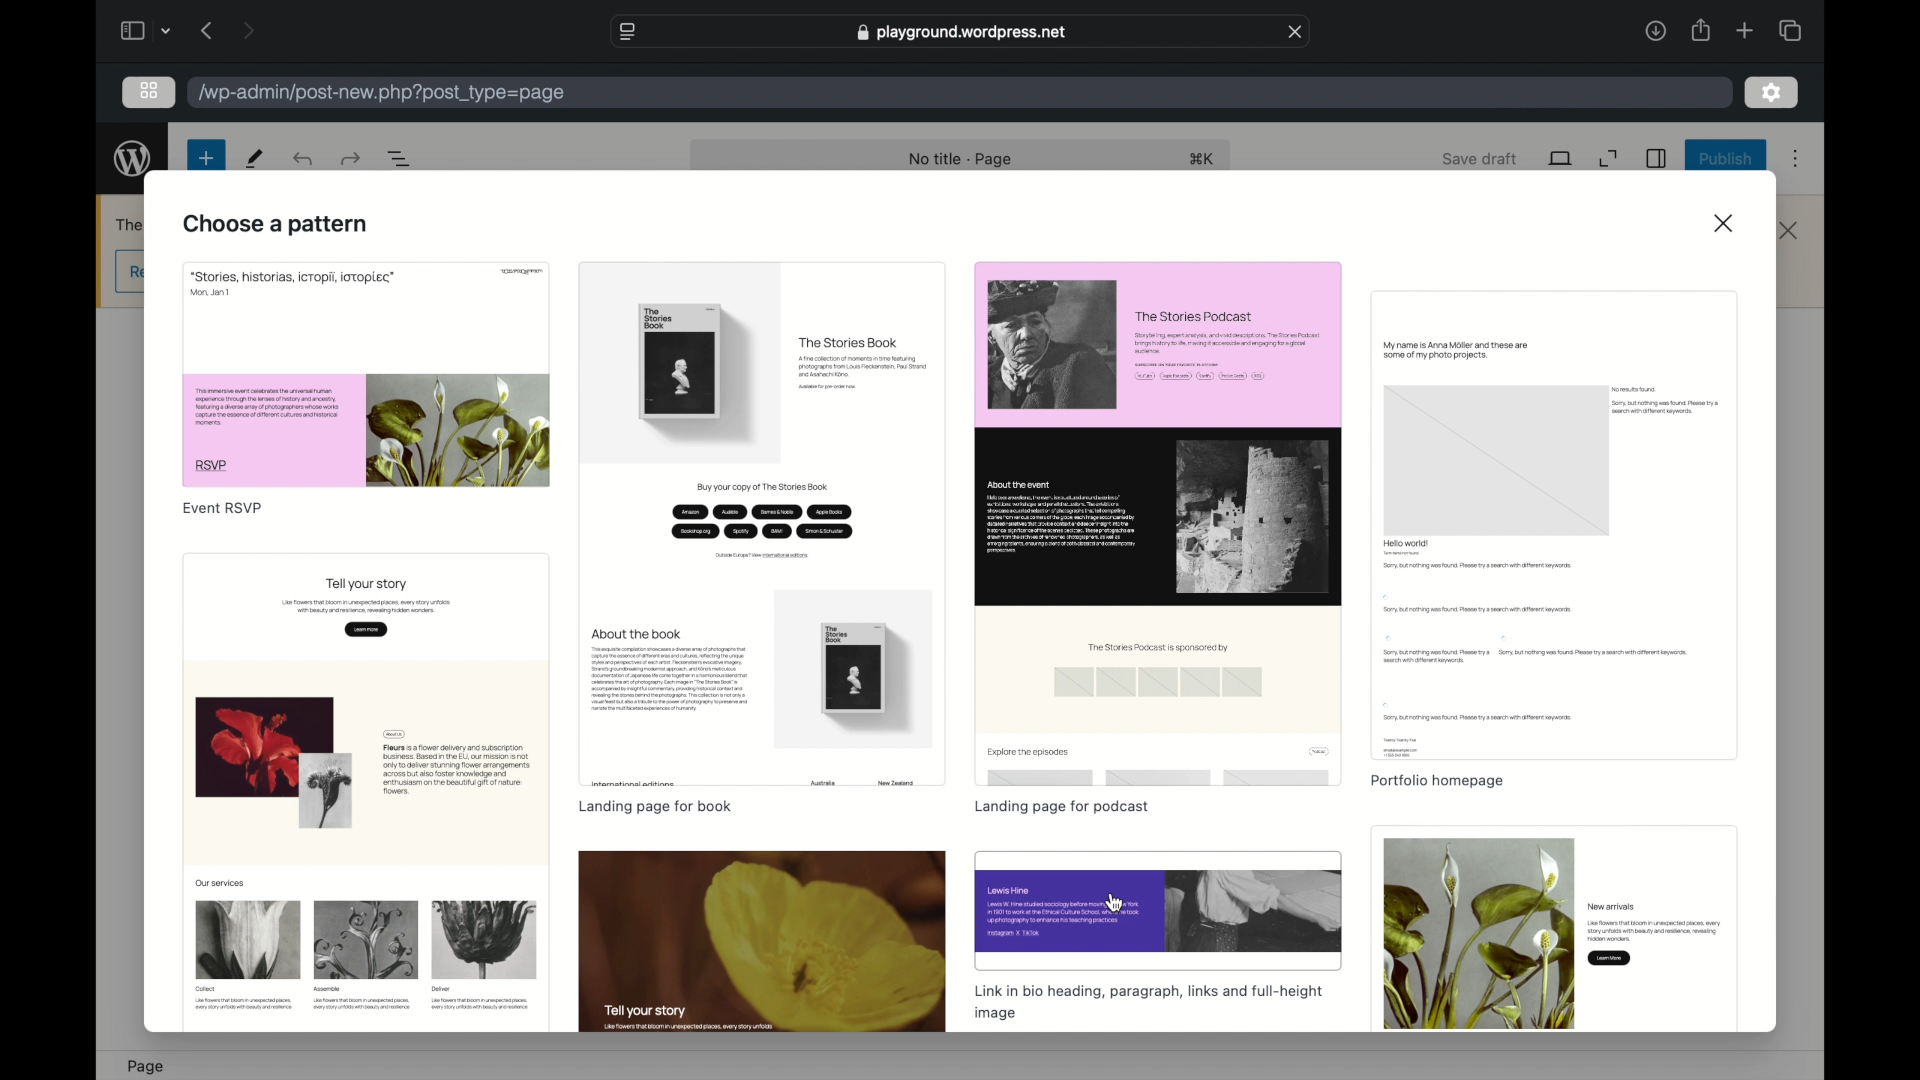  Describe the element at coordinates (366, 374) in the screenshot. I see `preview` at that location.